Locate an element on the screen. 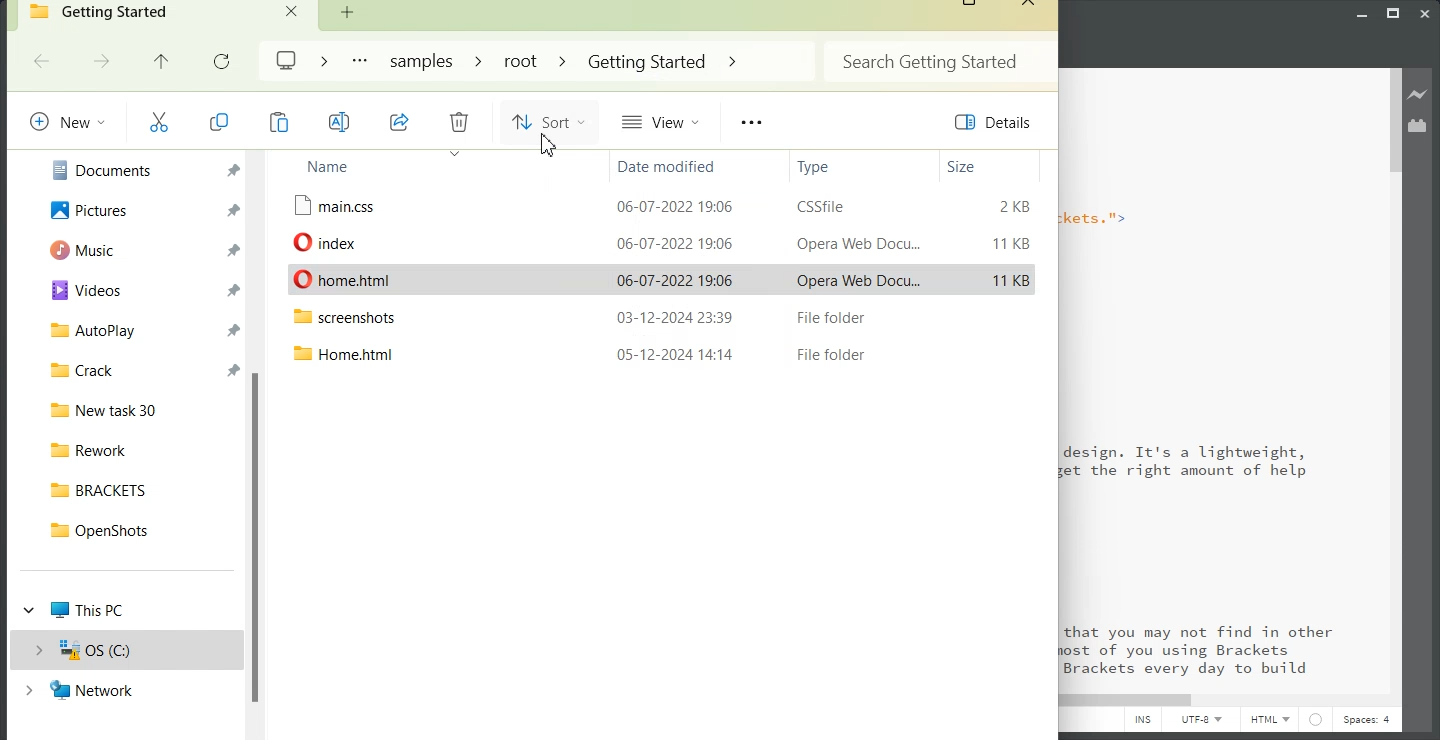 The image size is (1440, 740). Name is located at coordinates (353, 167).